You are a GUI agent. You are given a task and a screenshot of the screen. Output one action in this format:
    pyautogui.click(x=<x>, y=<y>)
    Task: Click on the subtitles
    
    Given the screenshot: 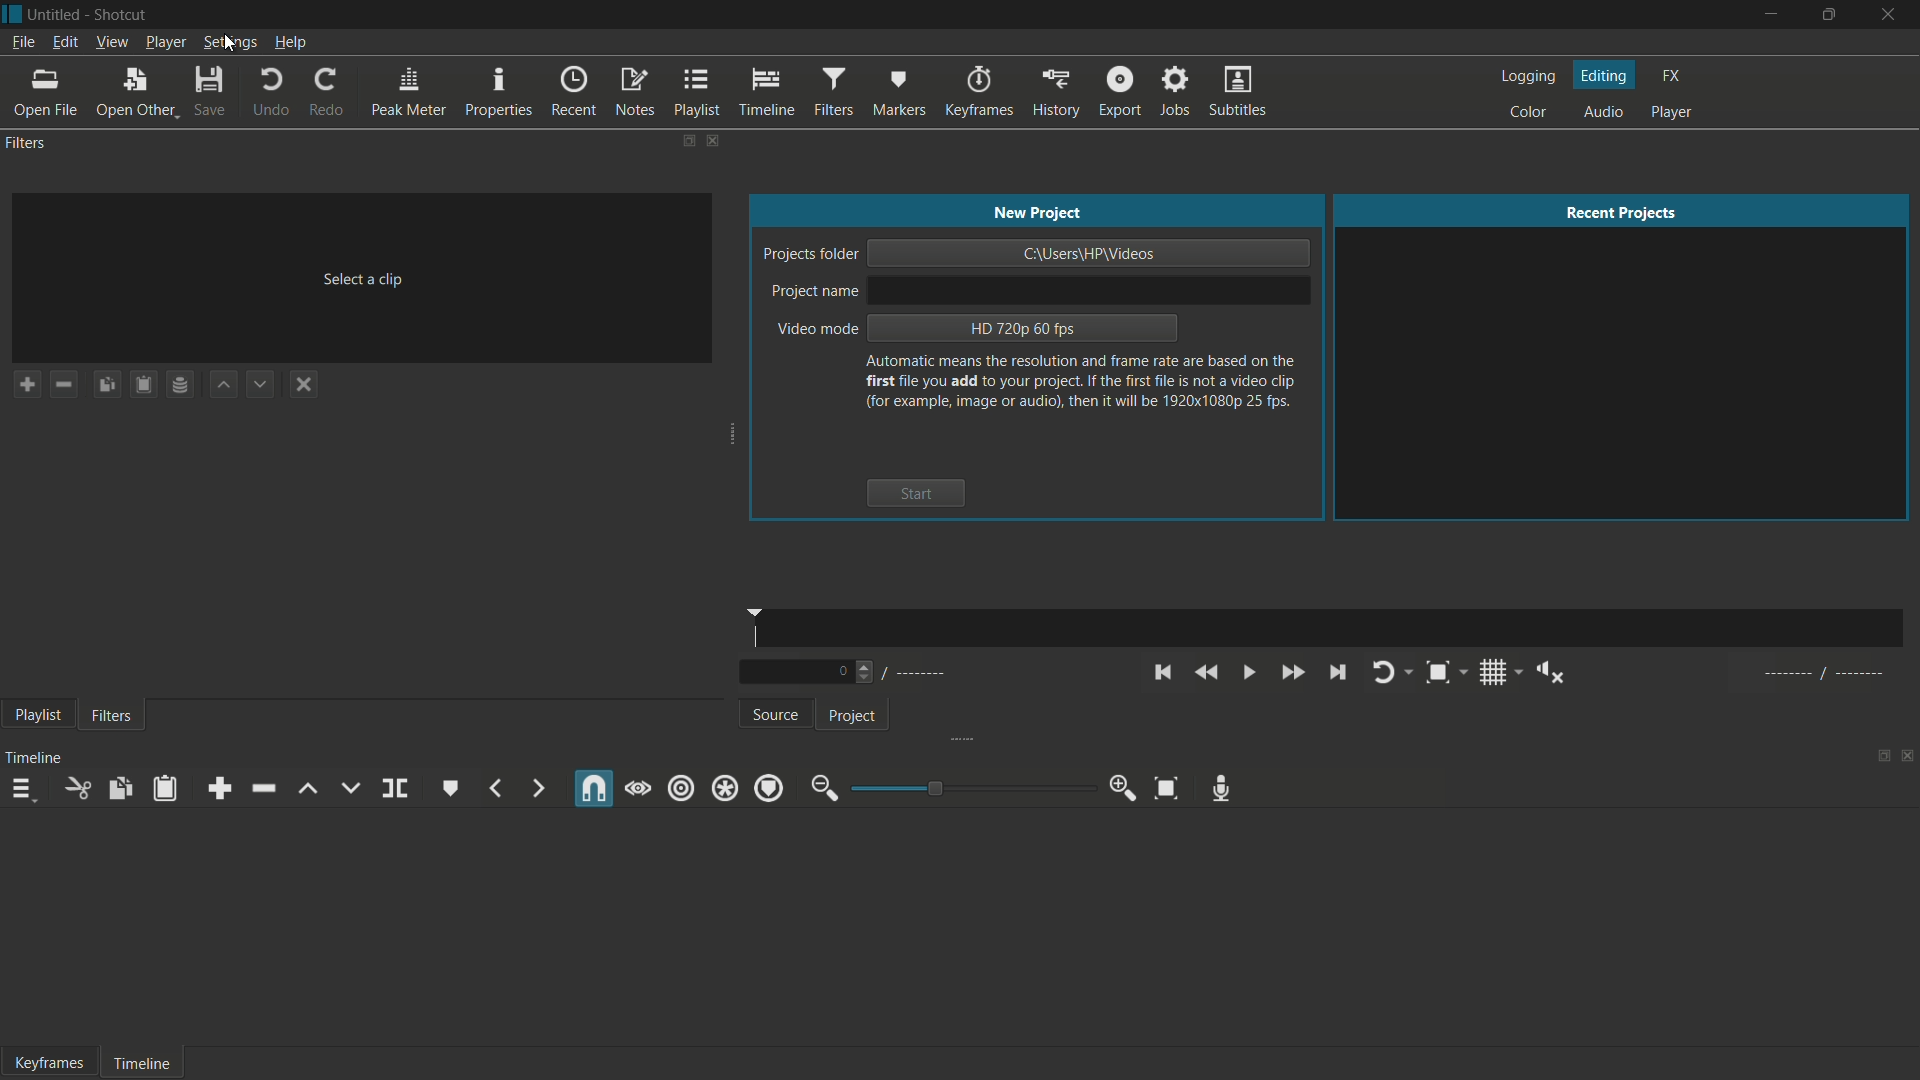 What is the action you would take?
    pyautogui.click(x=1237, y=90)
    